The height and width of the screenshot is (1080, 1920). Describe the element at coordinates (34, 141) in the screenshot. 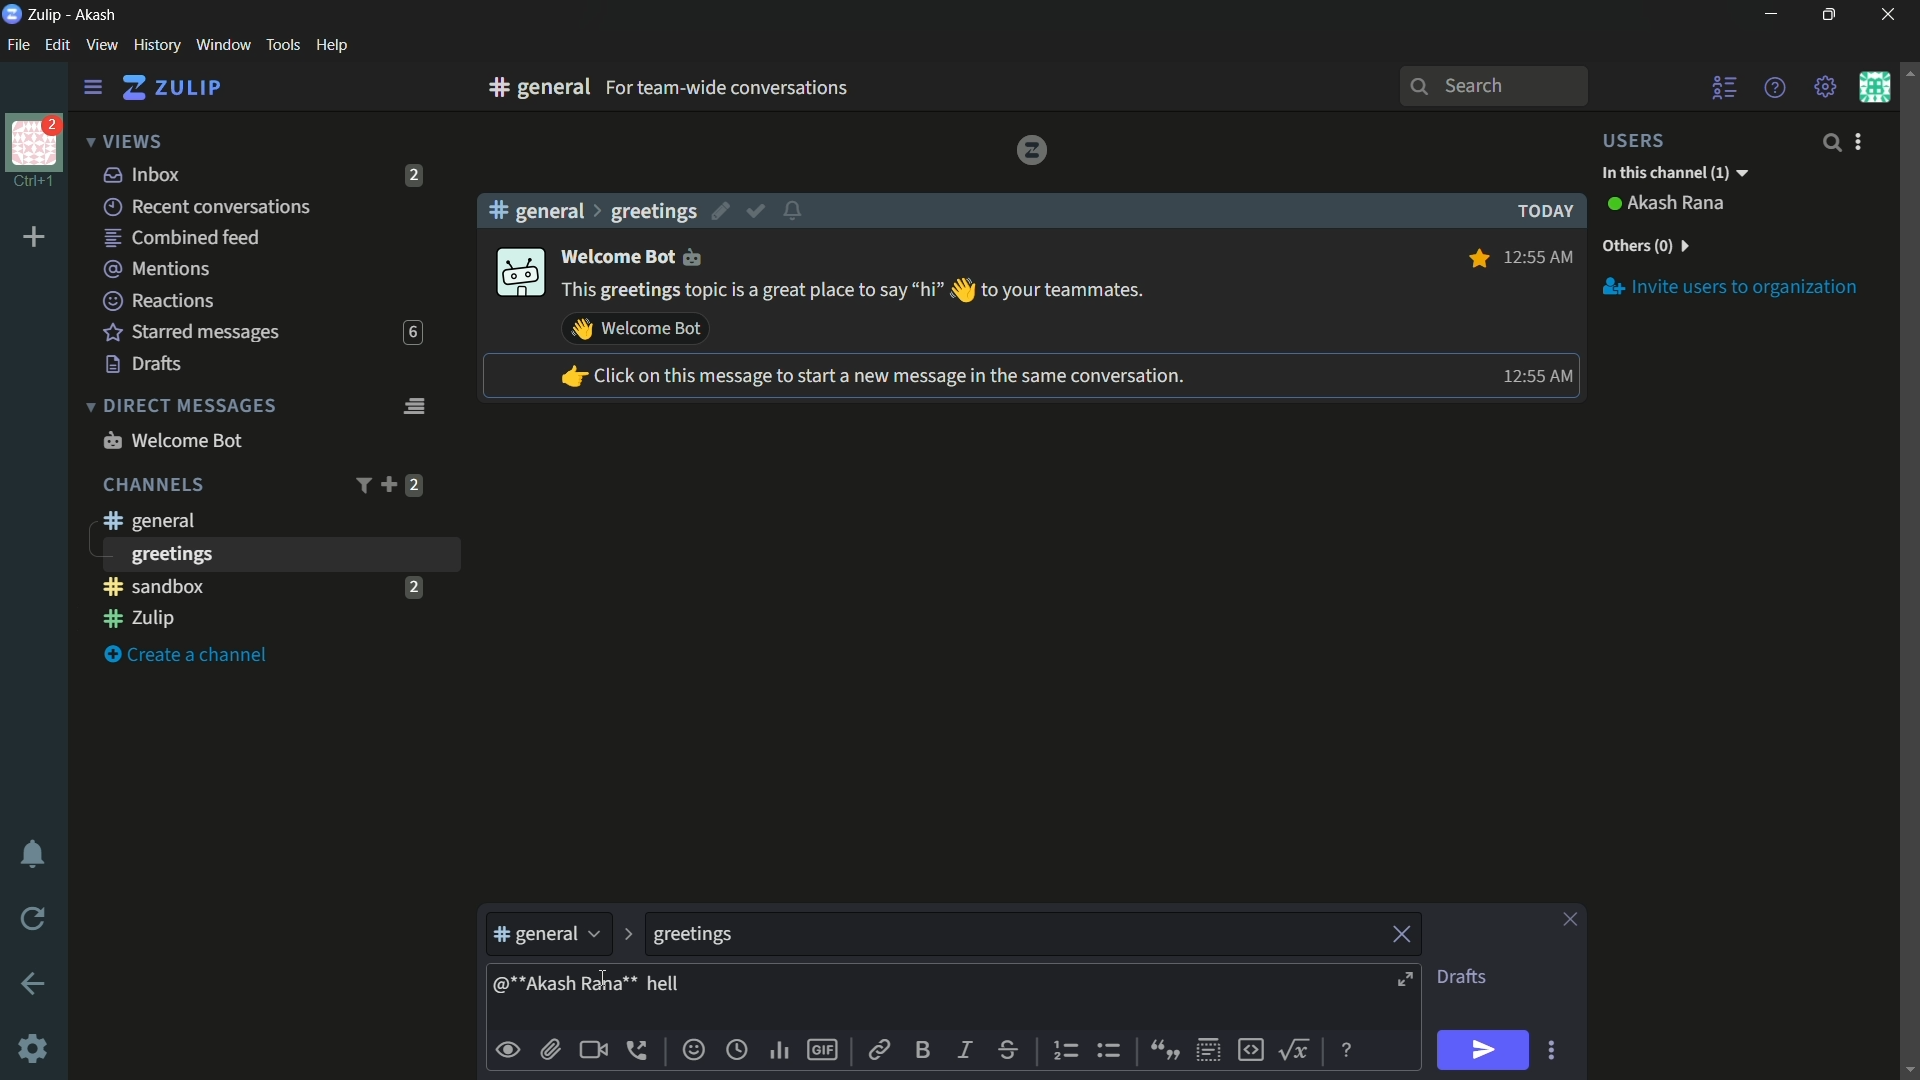

I see `profile` at that location.